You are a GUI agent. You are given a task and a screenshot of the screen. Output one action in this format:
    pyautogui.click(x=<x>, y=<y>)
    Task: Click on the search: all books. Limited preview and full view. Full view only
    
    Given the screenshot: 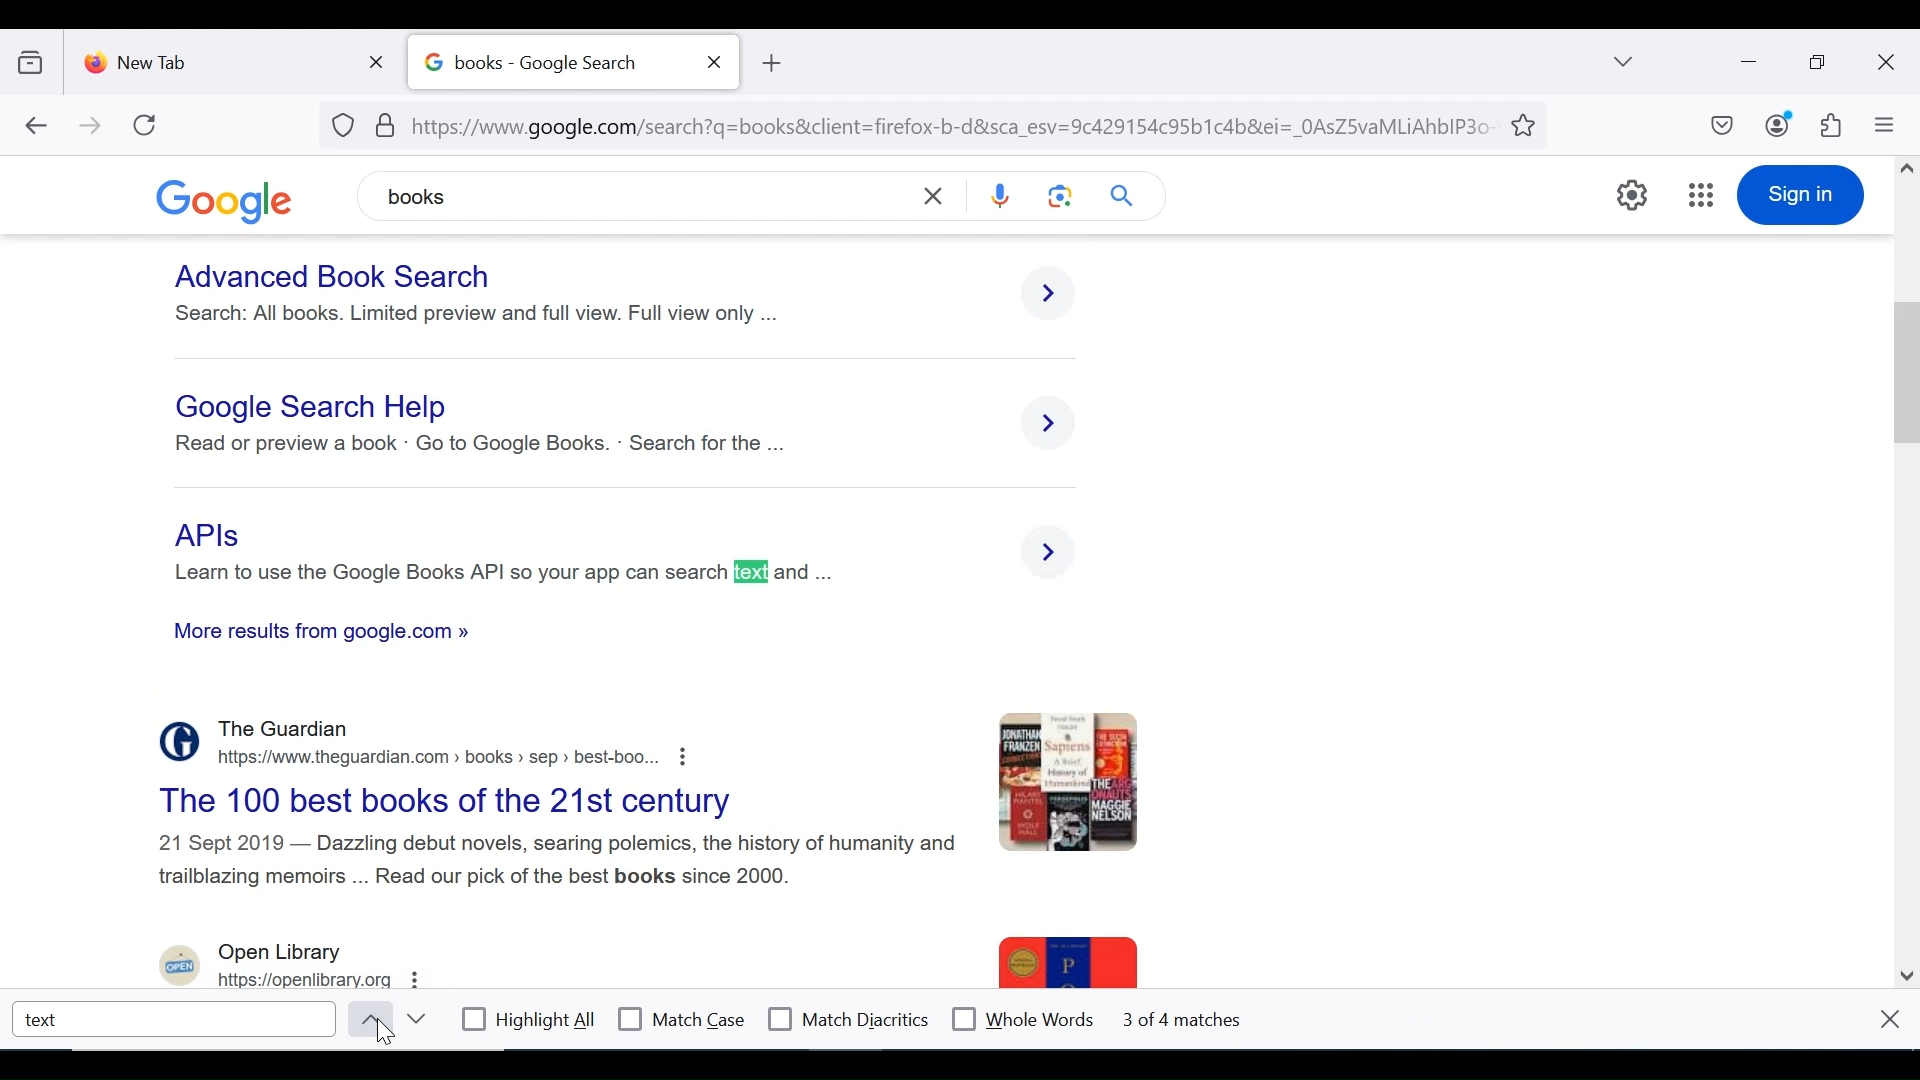 What is the action you would take?
    pyautogui.click(x=476, y=313)
    